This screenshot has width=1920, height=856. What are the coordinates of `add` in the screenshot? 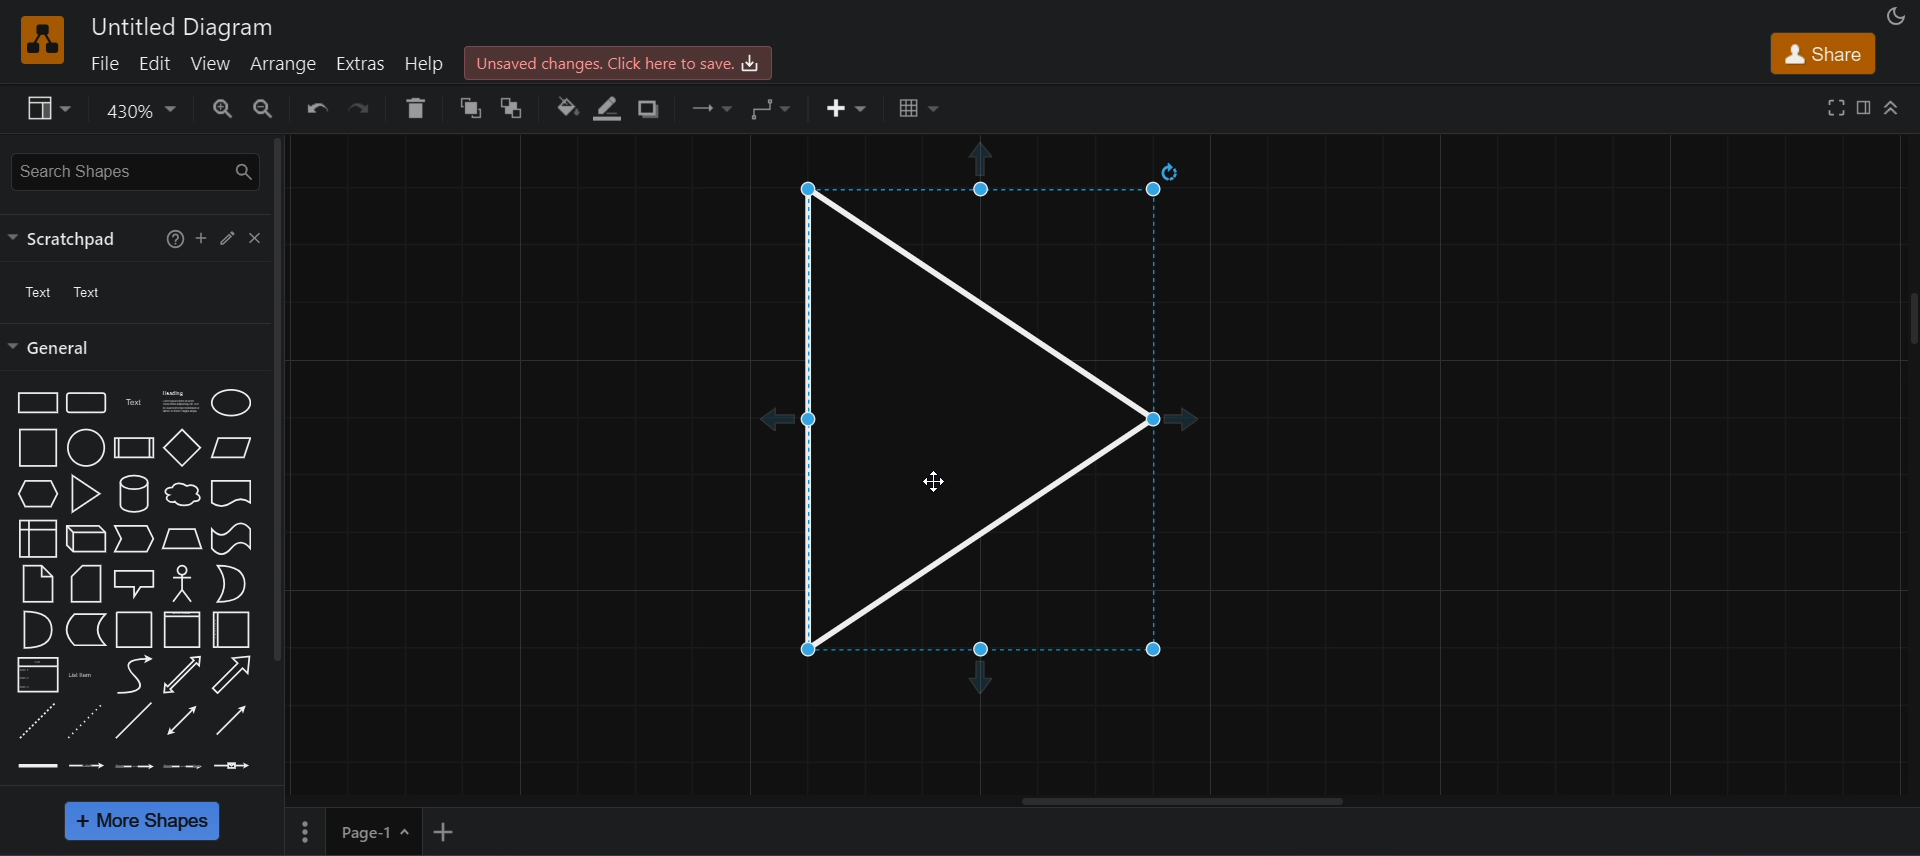 It's located at (202, 235).